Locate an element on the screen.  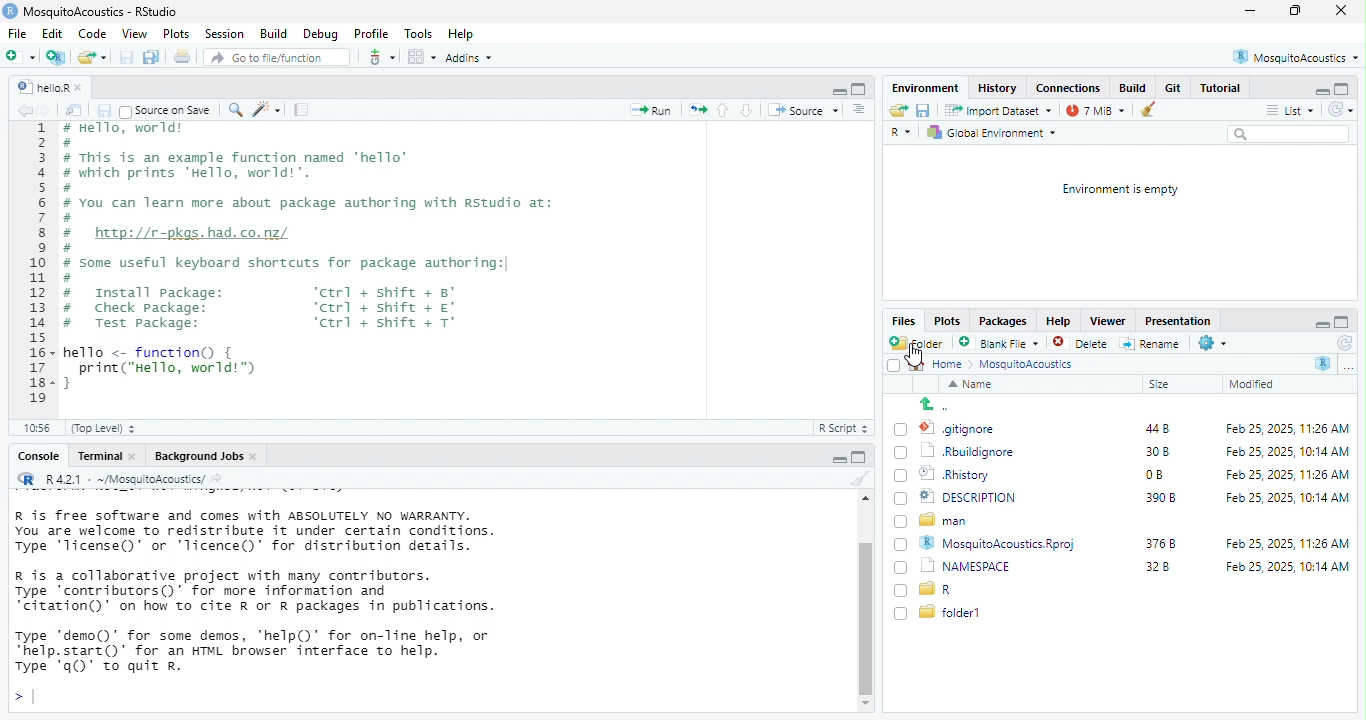
Help is located at coordinates (1057, 322).